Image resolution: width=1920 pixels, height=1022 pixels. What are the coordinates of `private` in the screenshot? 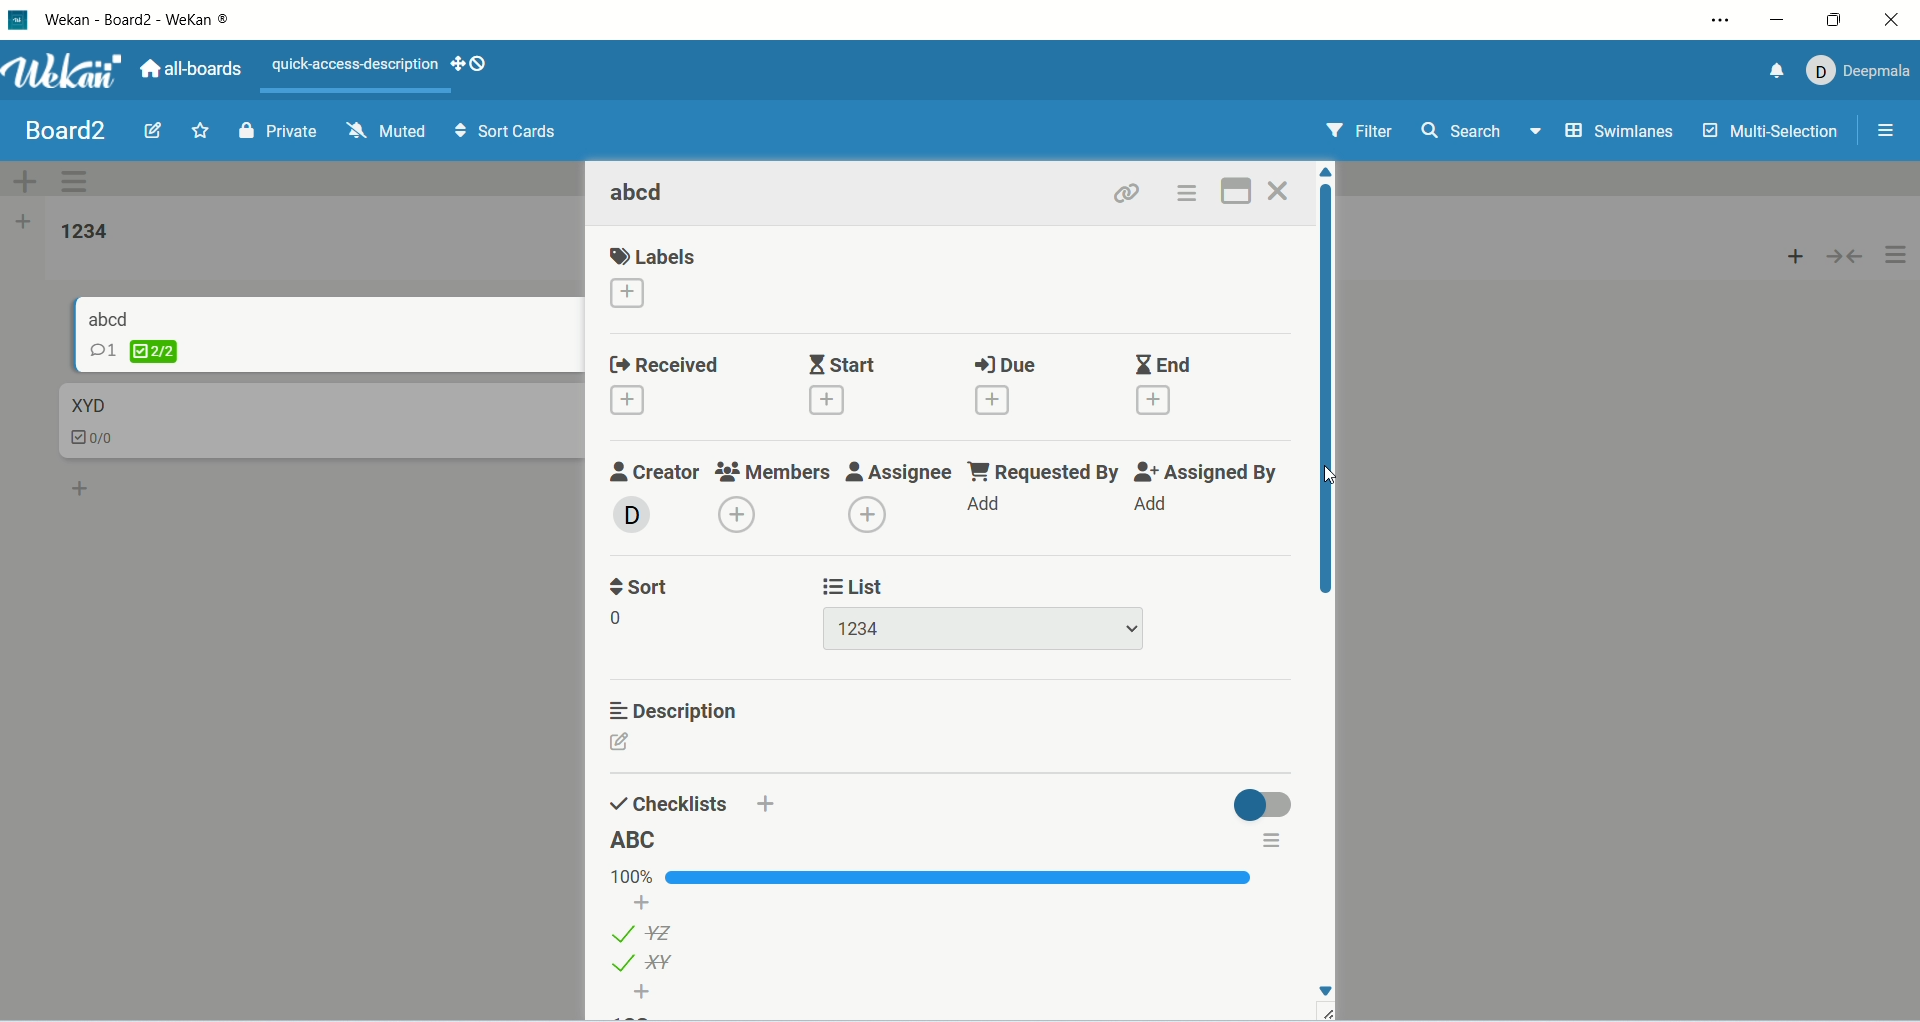 It's located at (274, 134).